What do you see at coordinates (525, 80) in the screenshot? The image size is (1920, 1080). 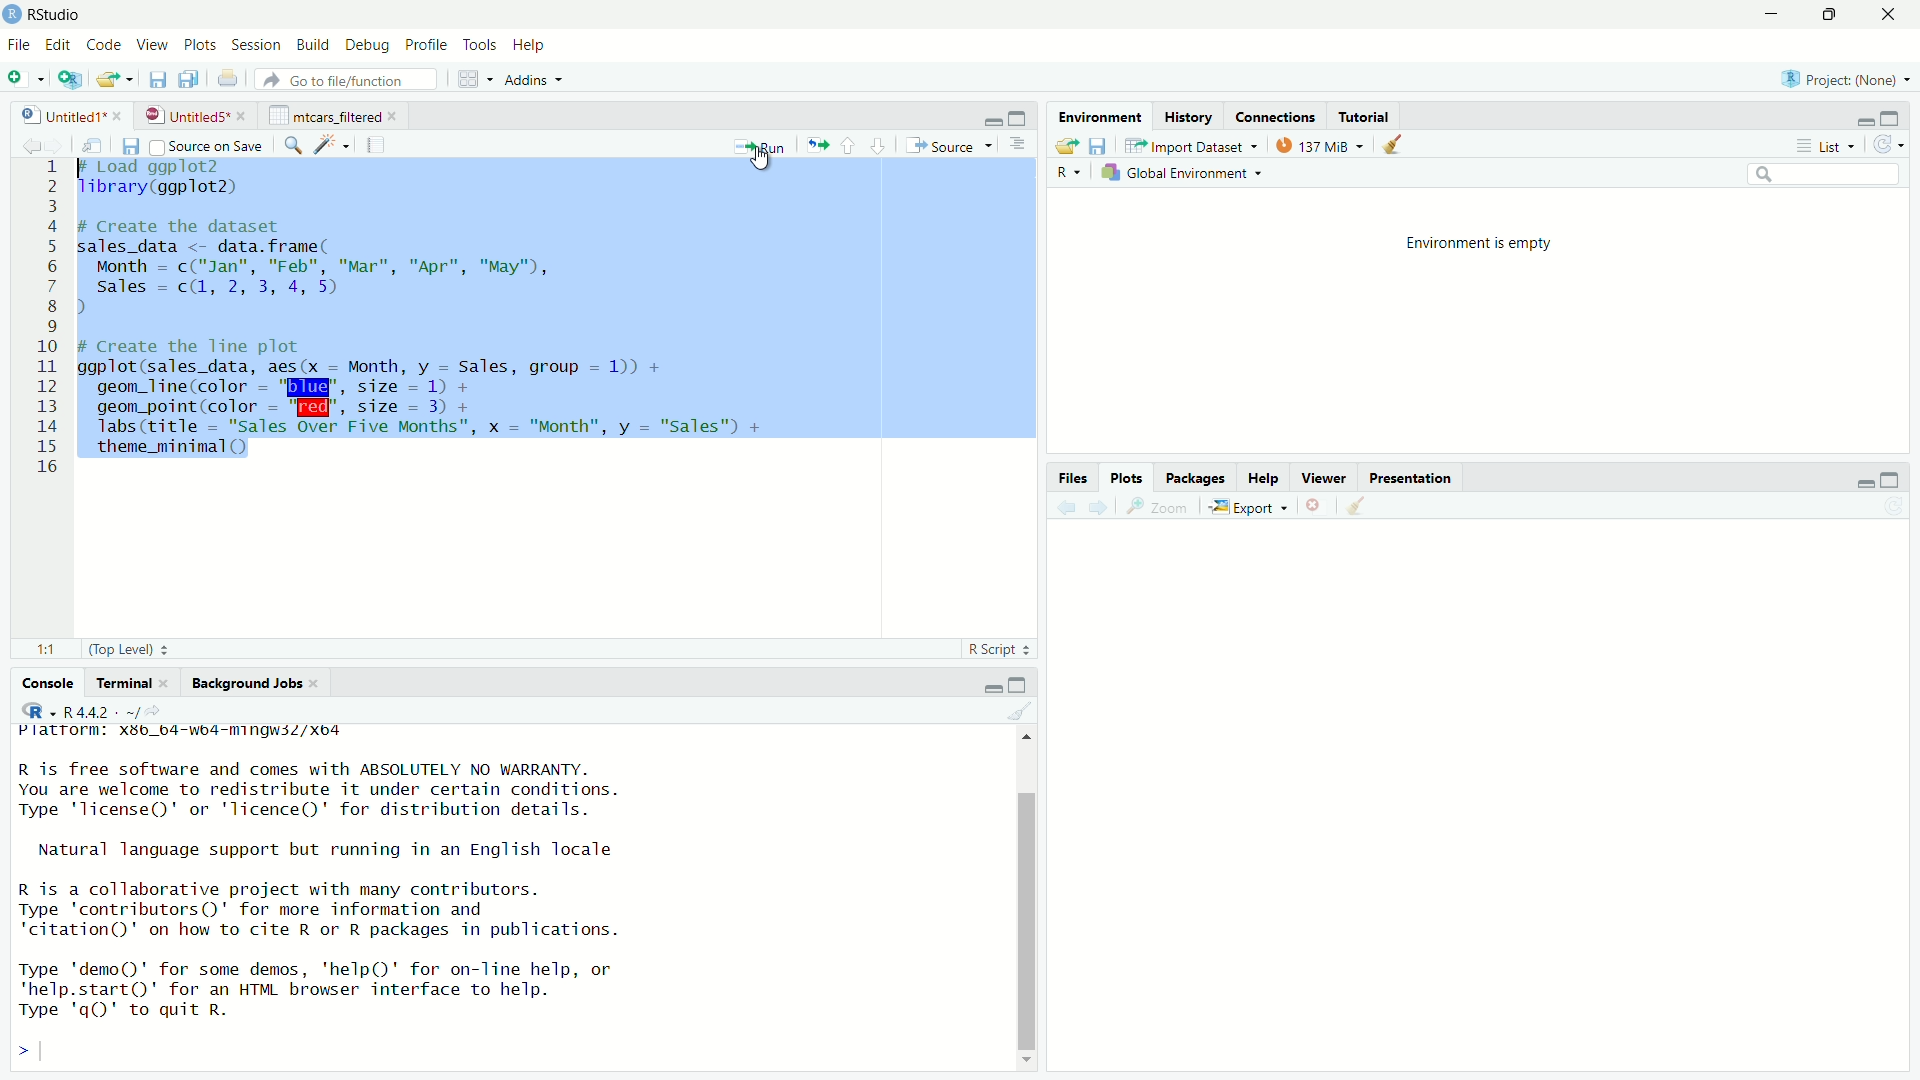 I see `Addins` at bounding box center [525, 80].